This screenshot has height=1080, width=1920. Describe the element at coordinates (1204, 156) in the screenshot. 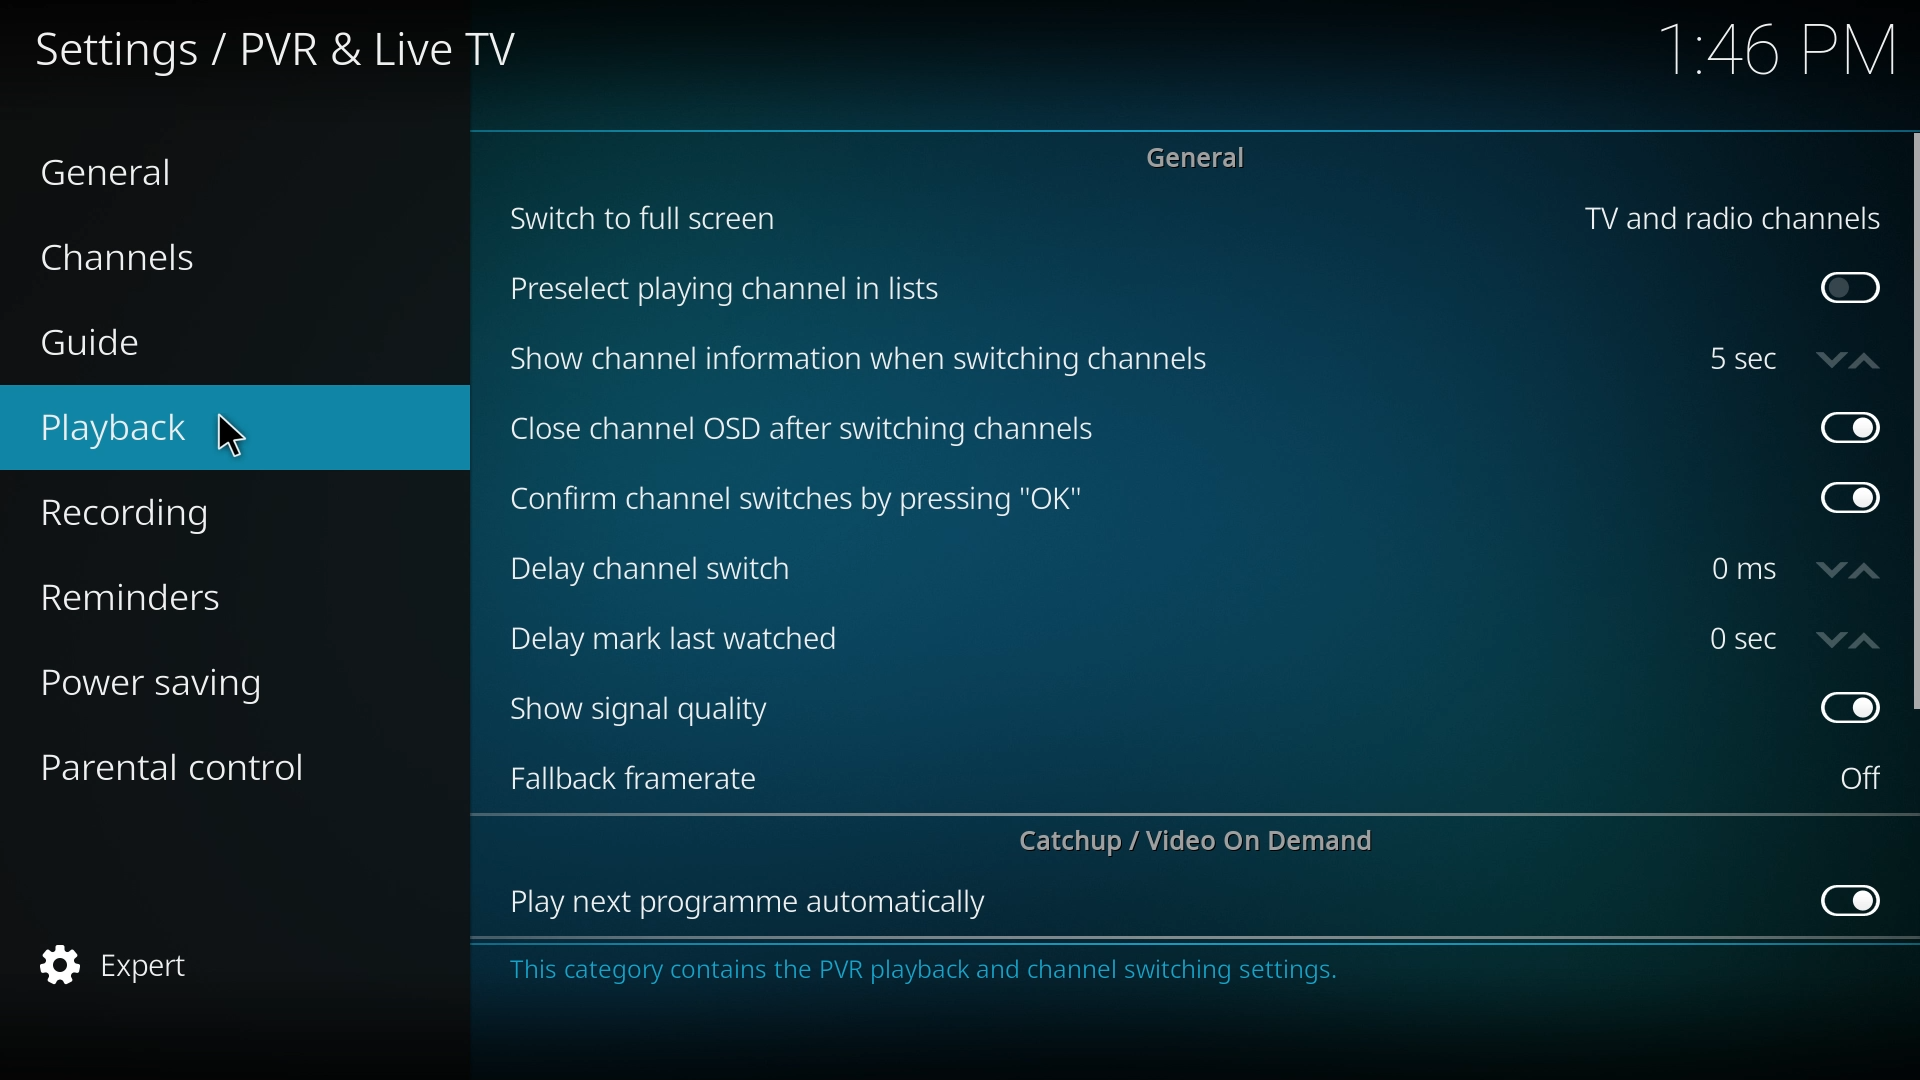

I see `general` at that location.